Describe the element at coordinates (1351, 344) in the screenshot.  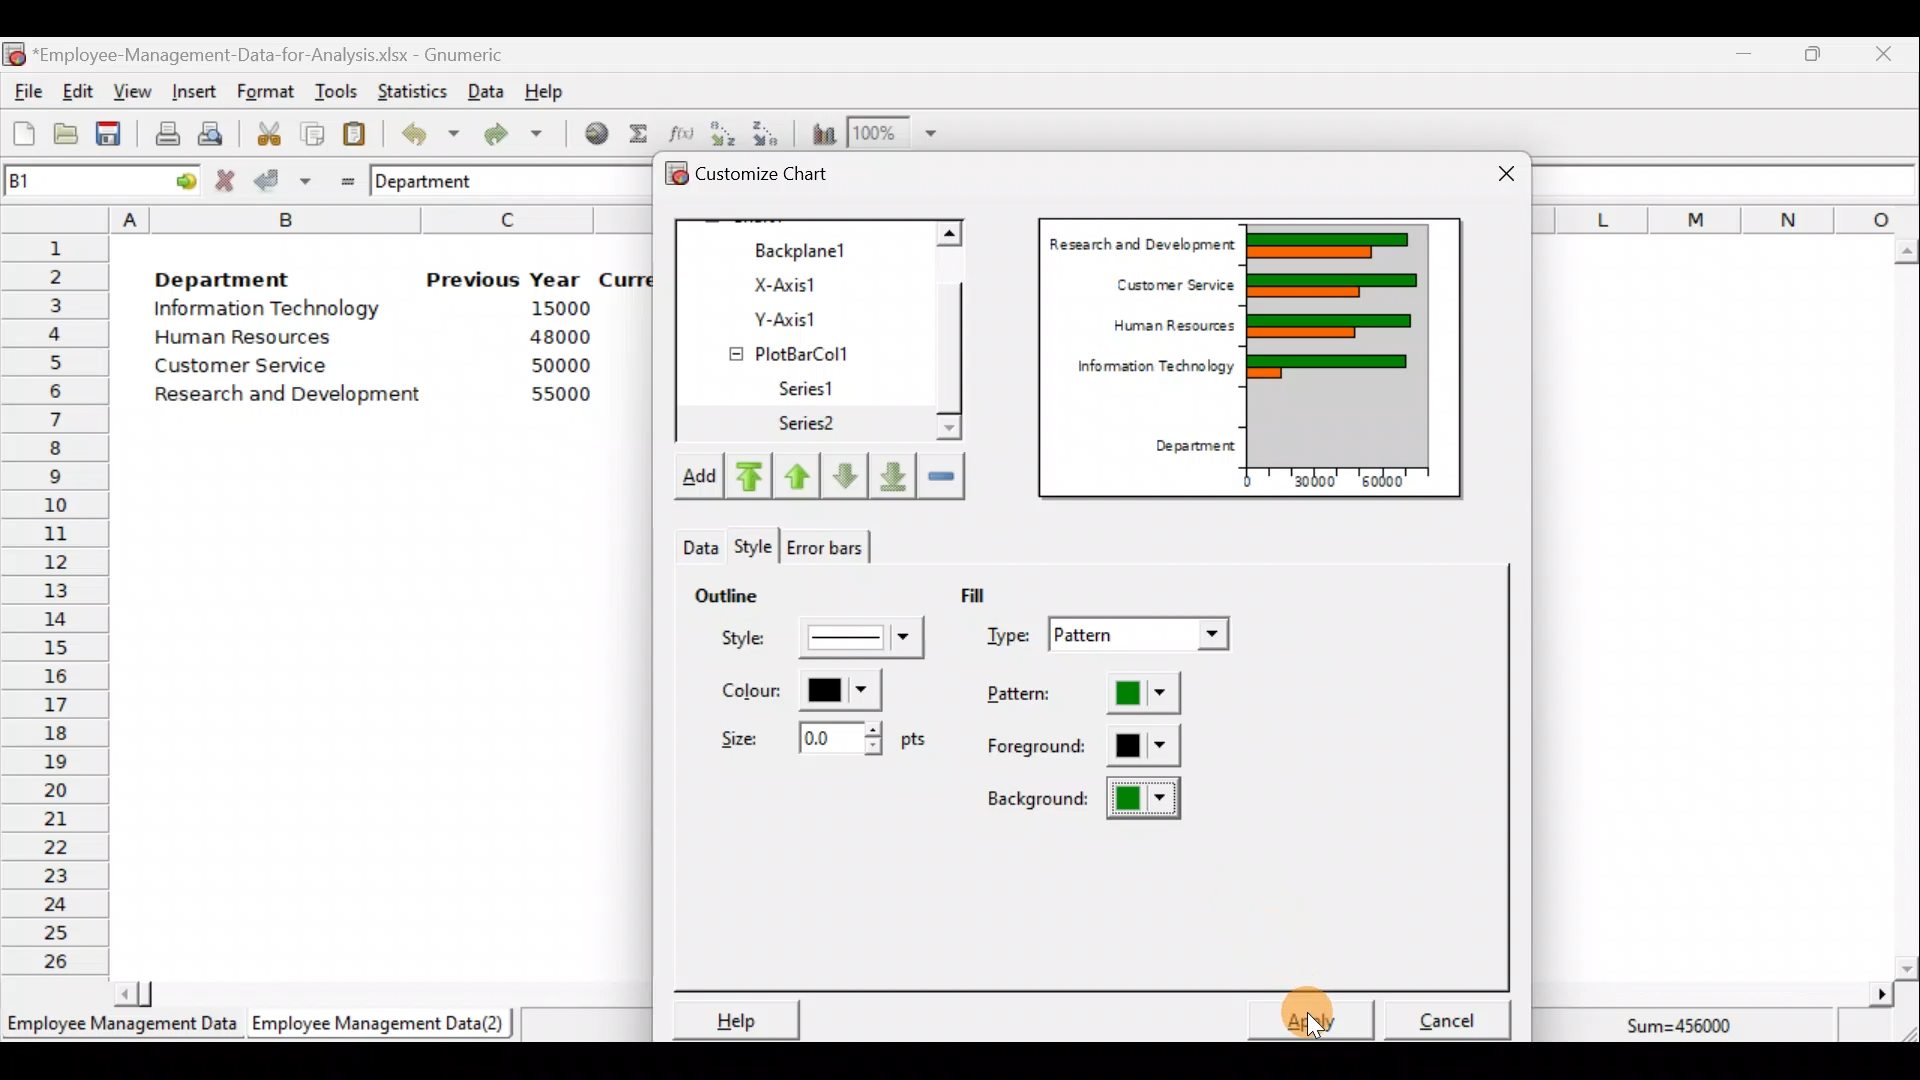
I see `Chart preview` at that location.